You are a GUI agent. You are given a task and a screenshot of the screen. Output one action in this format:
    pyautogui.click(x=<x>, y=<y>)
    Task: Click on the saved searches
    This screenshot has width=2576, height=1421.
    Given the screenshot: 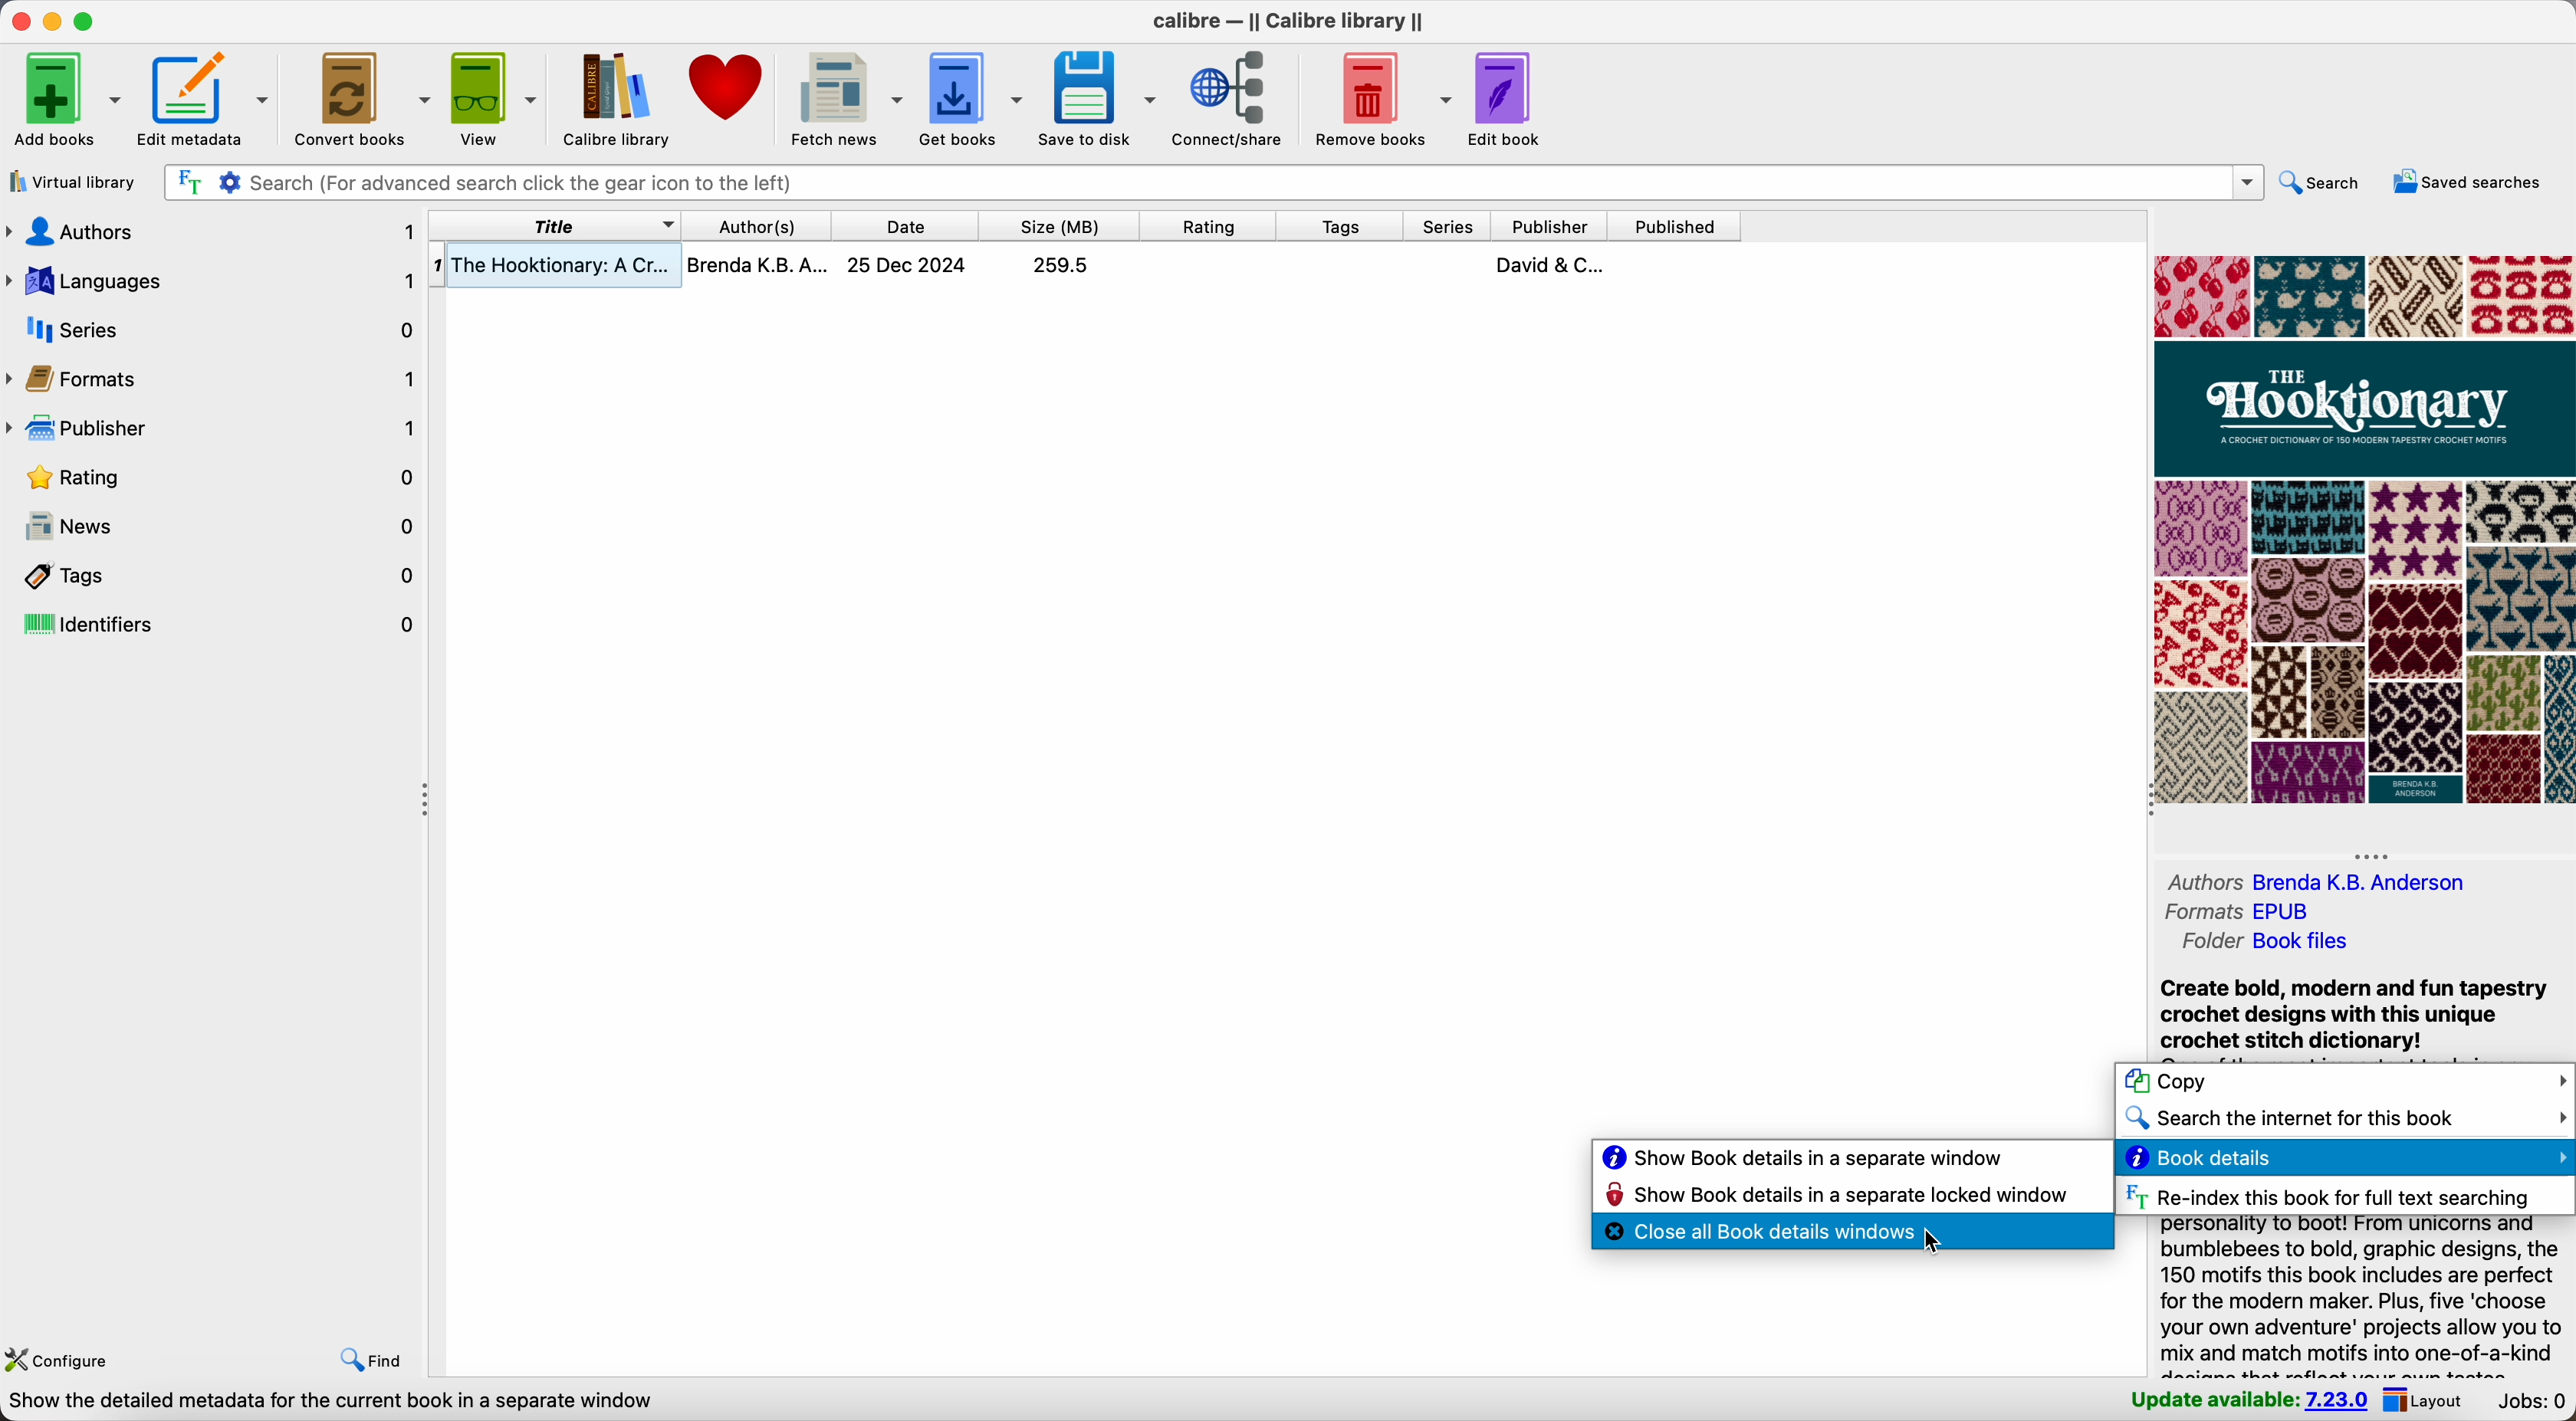 What is the action you would take?
    pyautogui.click(x=2468, y=182)
    